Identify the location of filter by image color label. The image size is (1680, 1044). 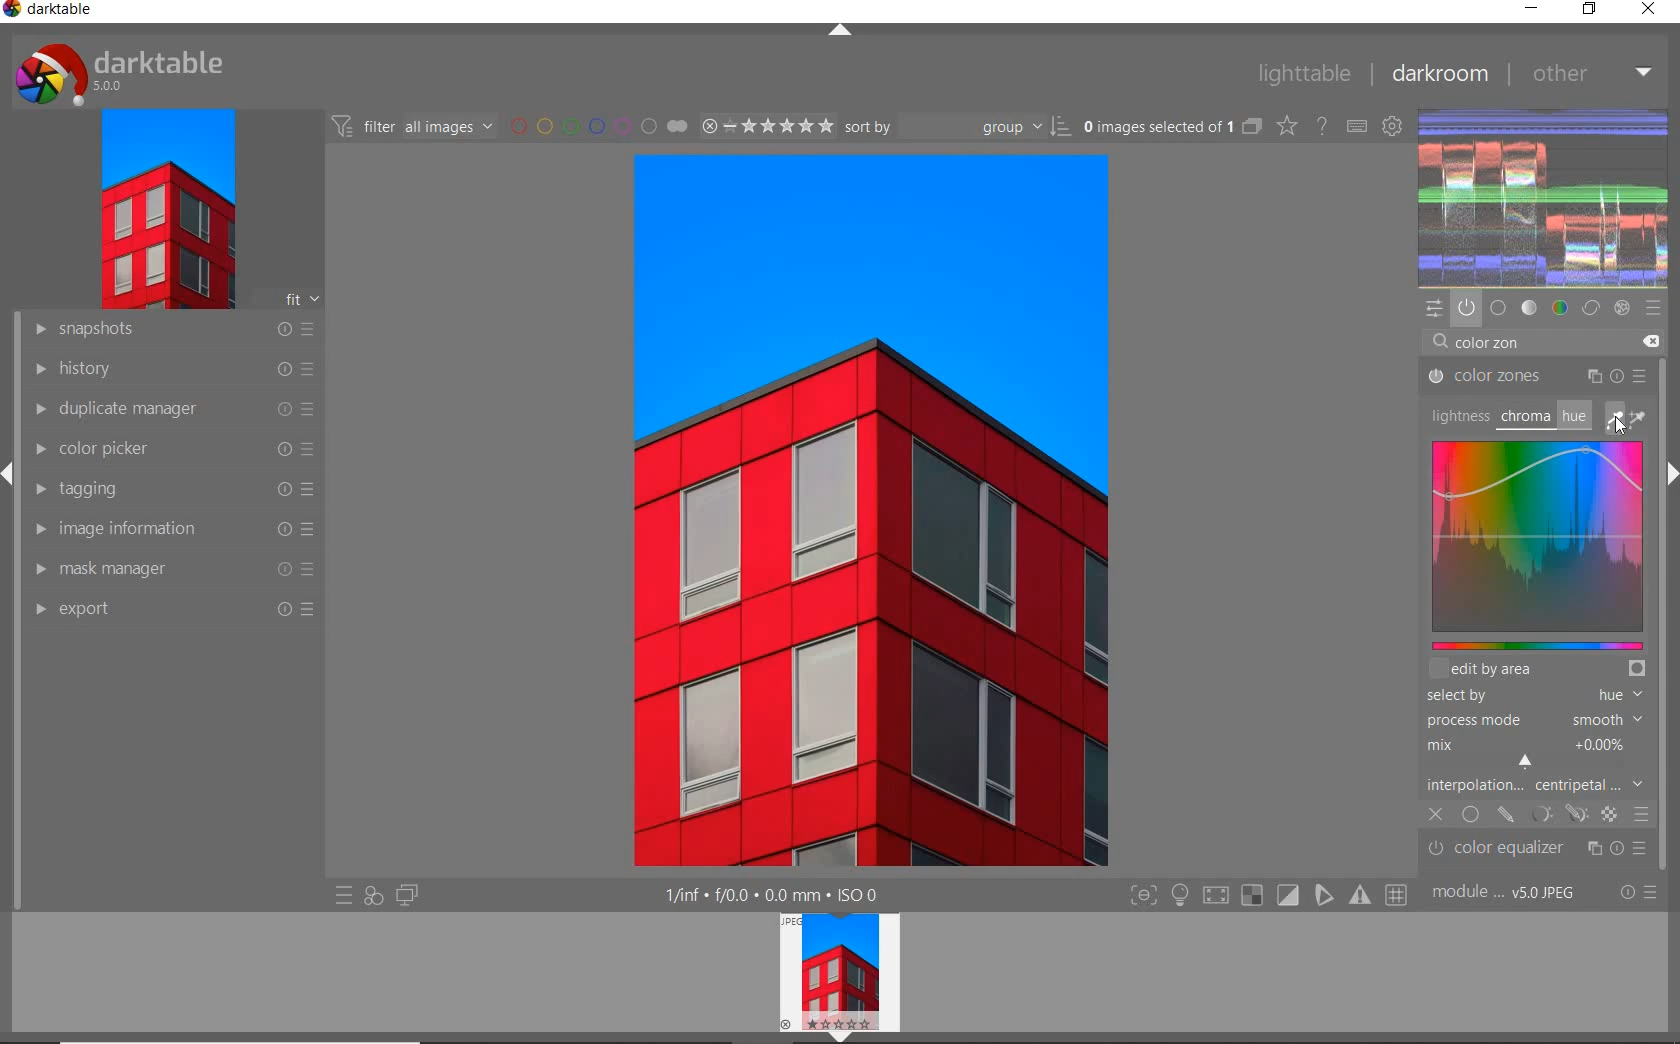
(598, 126).